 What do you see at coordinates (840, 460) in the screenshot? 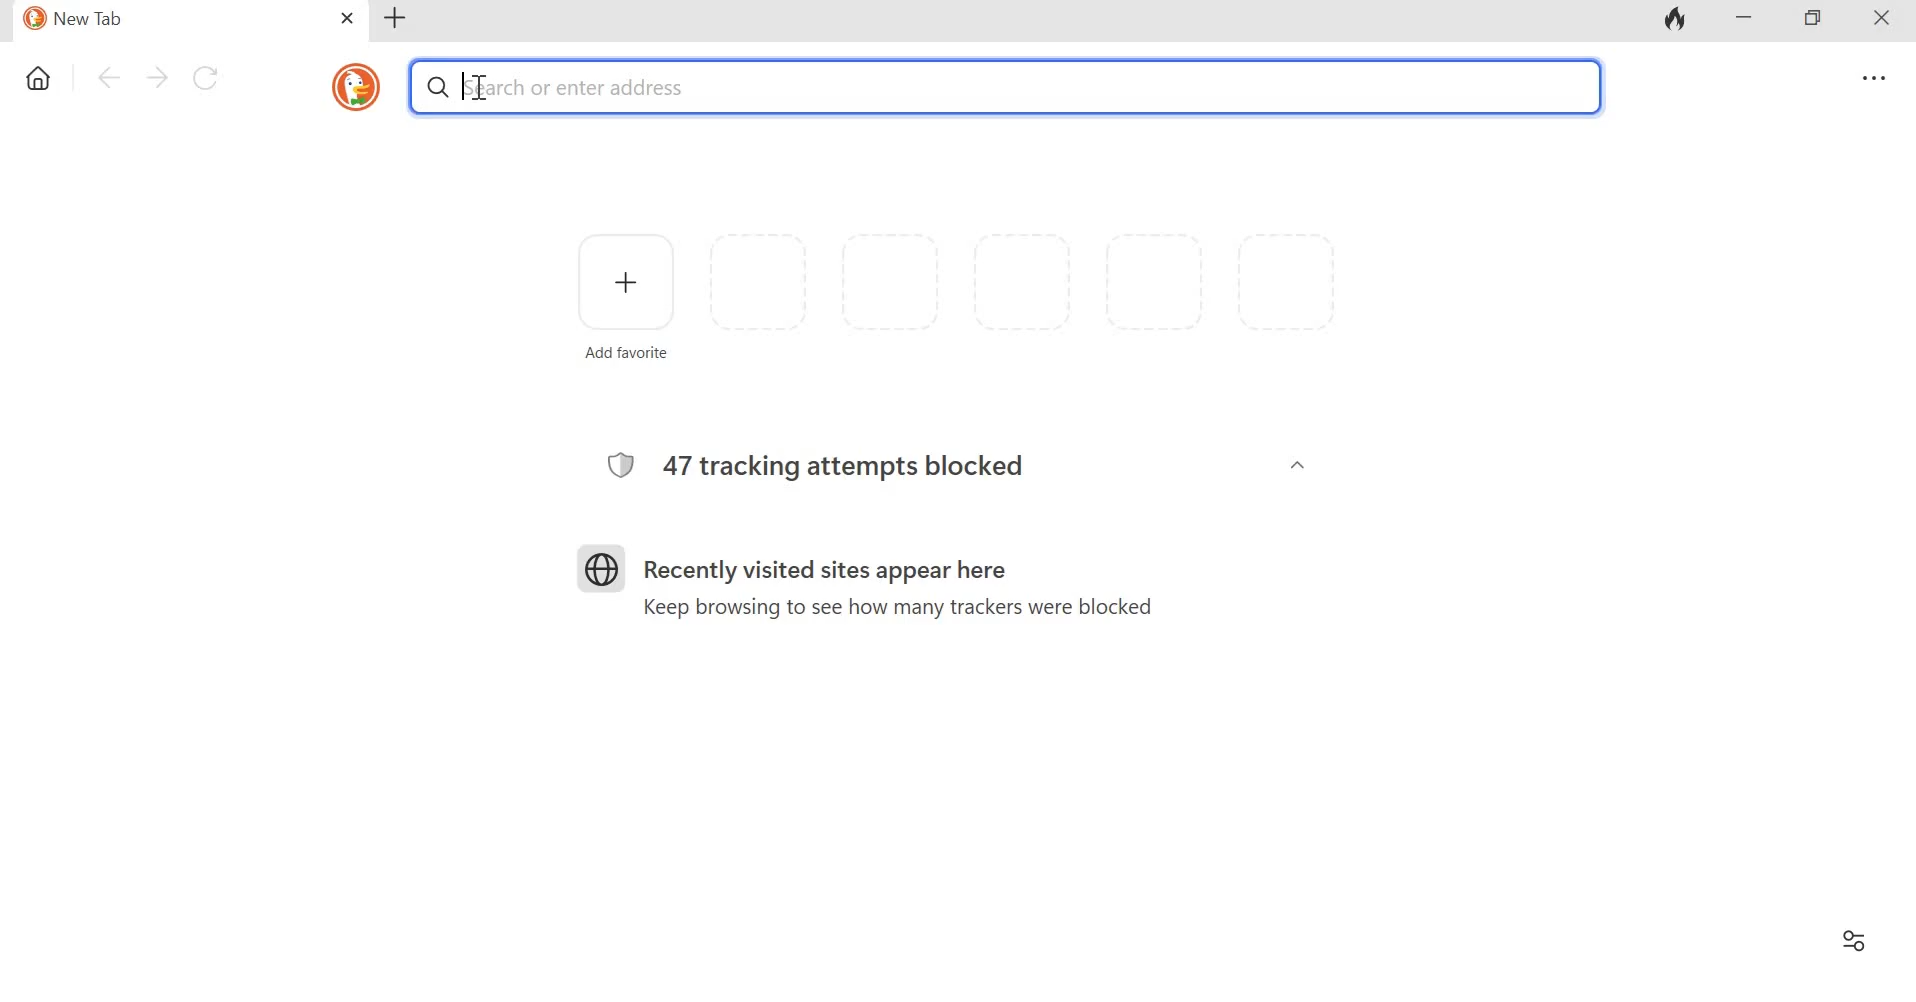
I see `47 tracking attempts blocked` at bounding box center [840, 460].